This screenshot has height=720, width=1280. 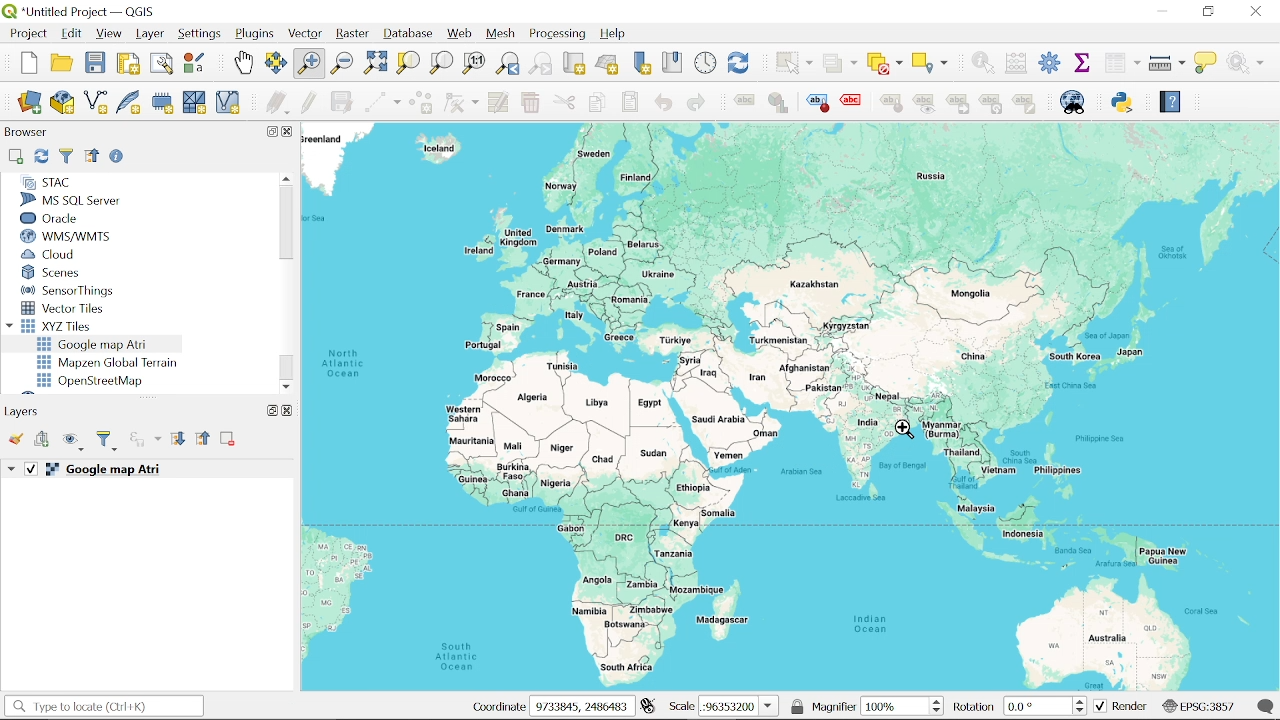 I want to click on Layer labelling, so click(x=741, y=103).